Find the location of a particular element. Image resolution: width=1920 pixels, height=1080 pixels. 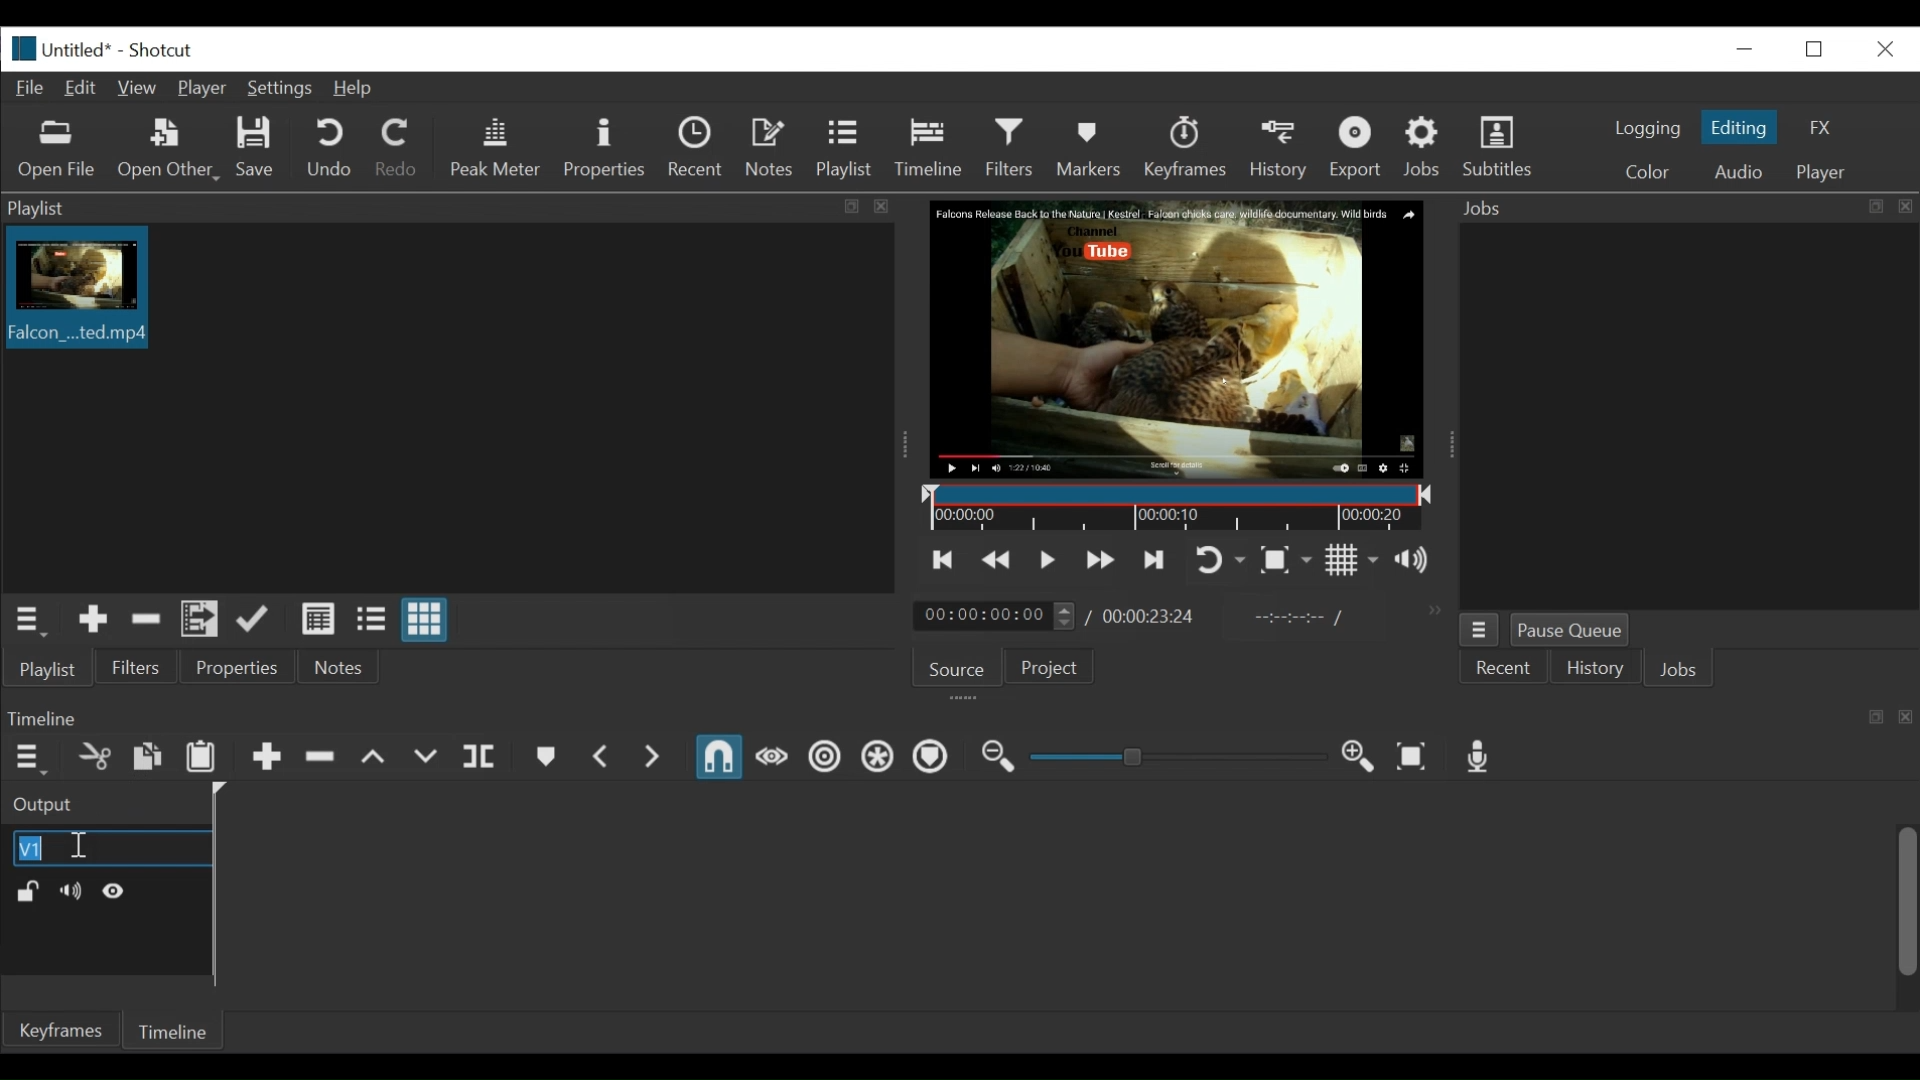

Timeline Panel is located at coordinates (958, 720).